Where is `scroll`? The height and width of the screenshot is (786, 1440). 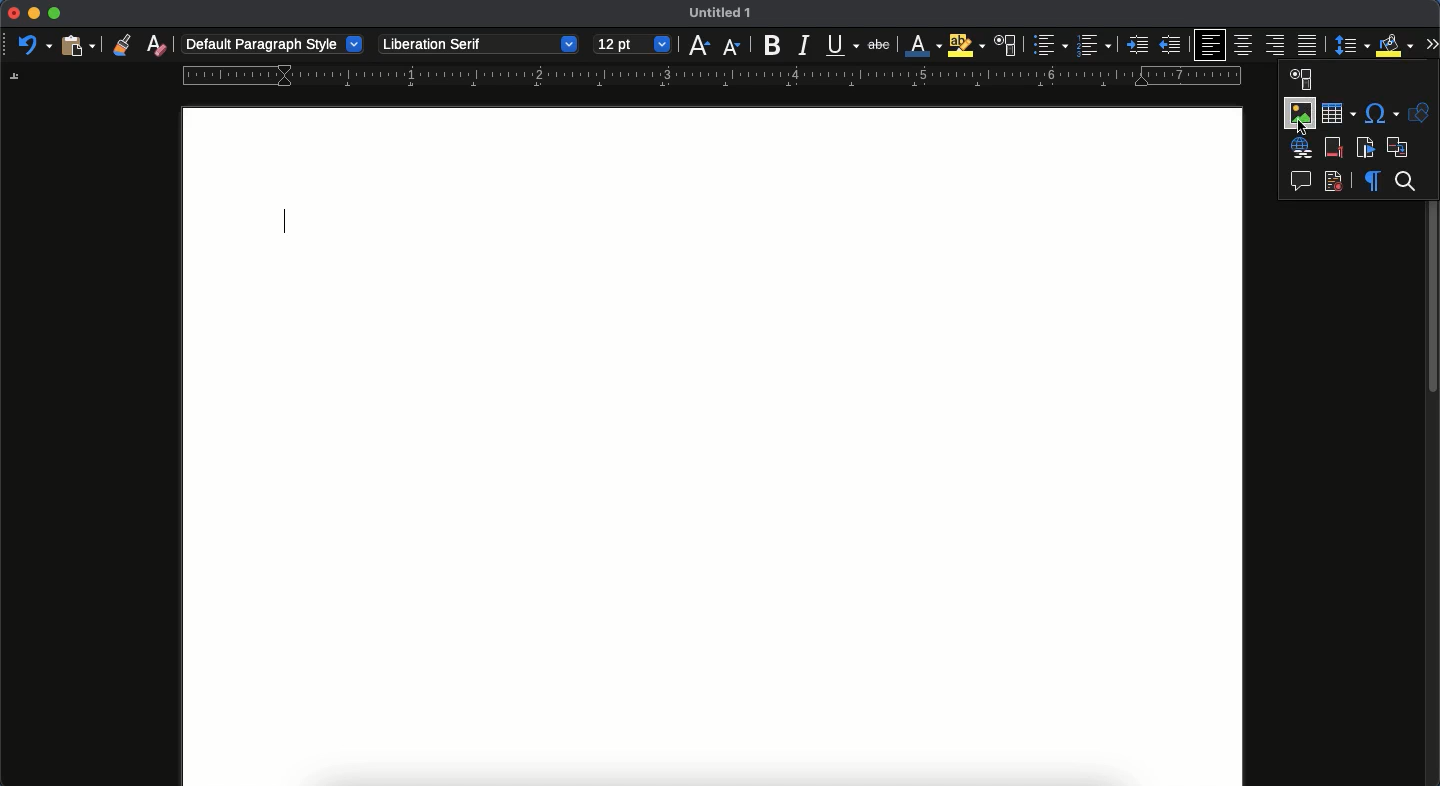
scroll is located at coordinates (1433, 489).